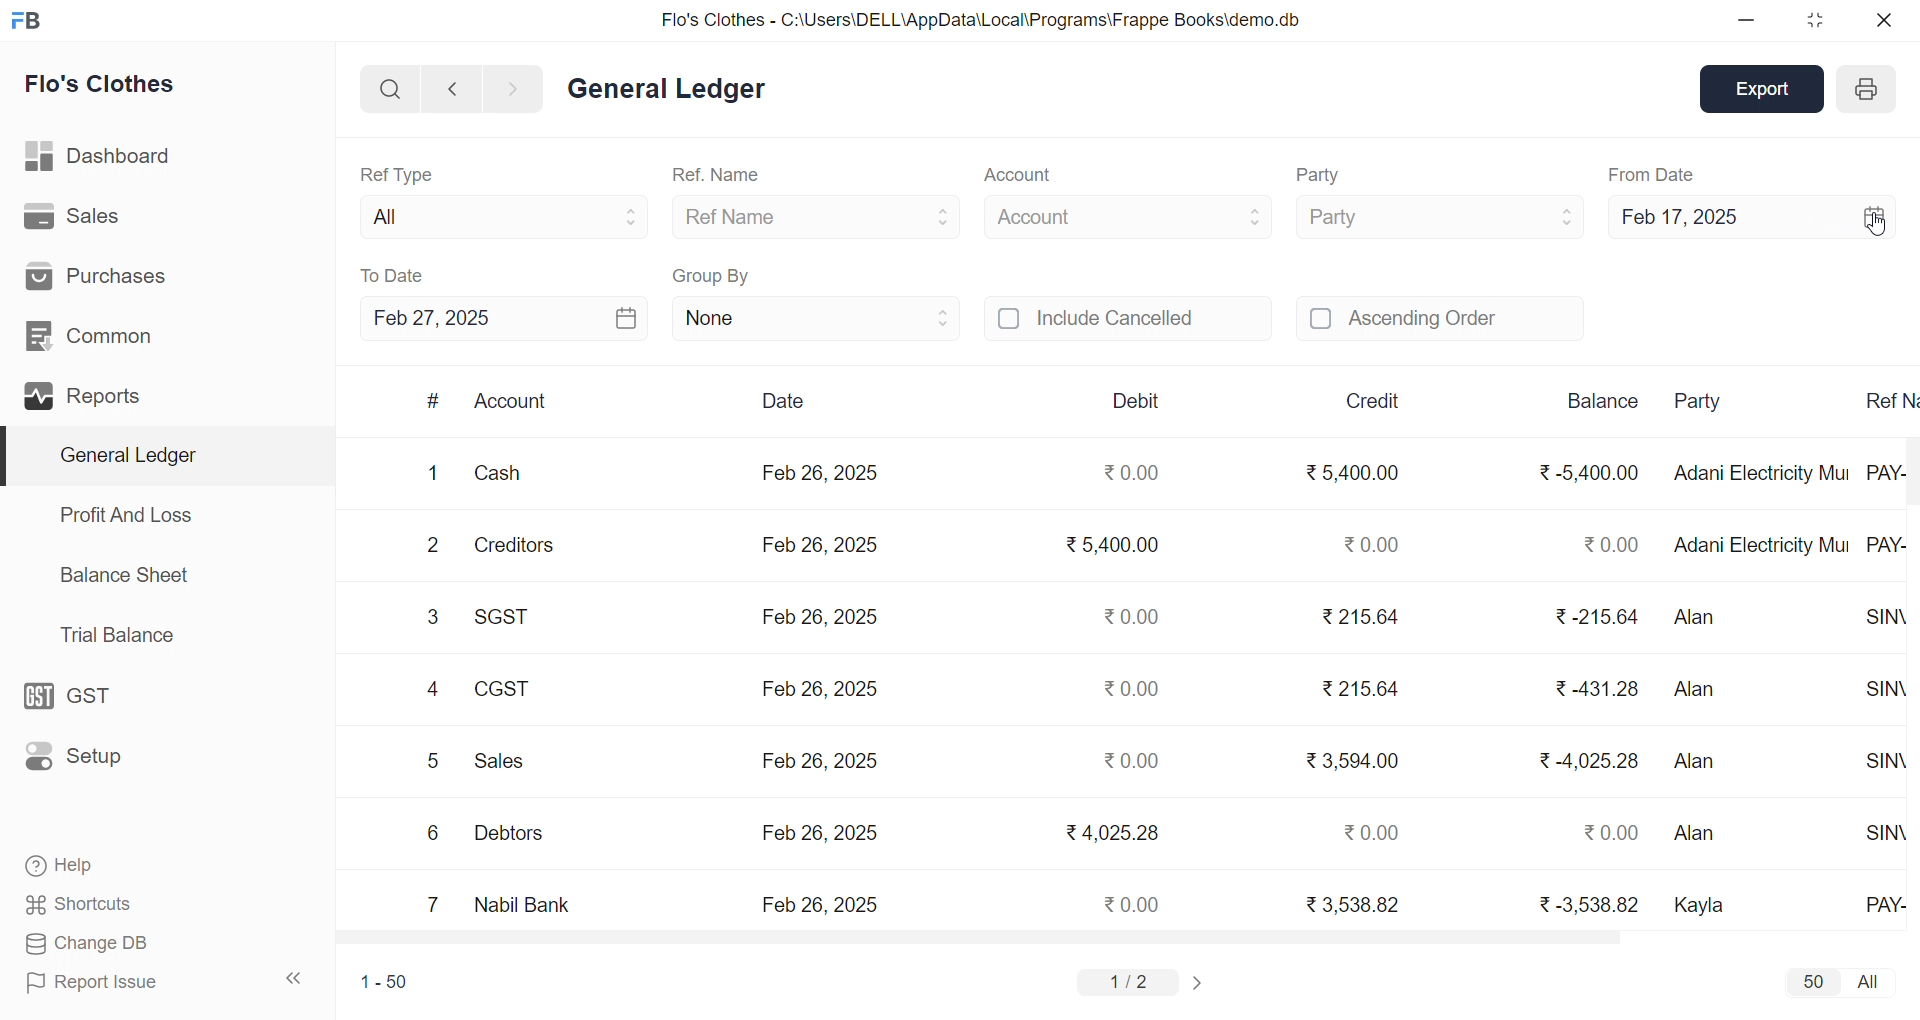 This screenshot has width=1920, height=1020. I want to click on 3, so click(436, 619).